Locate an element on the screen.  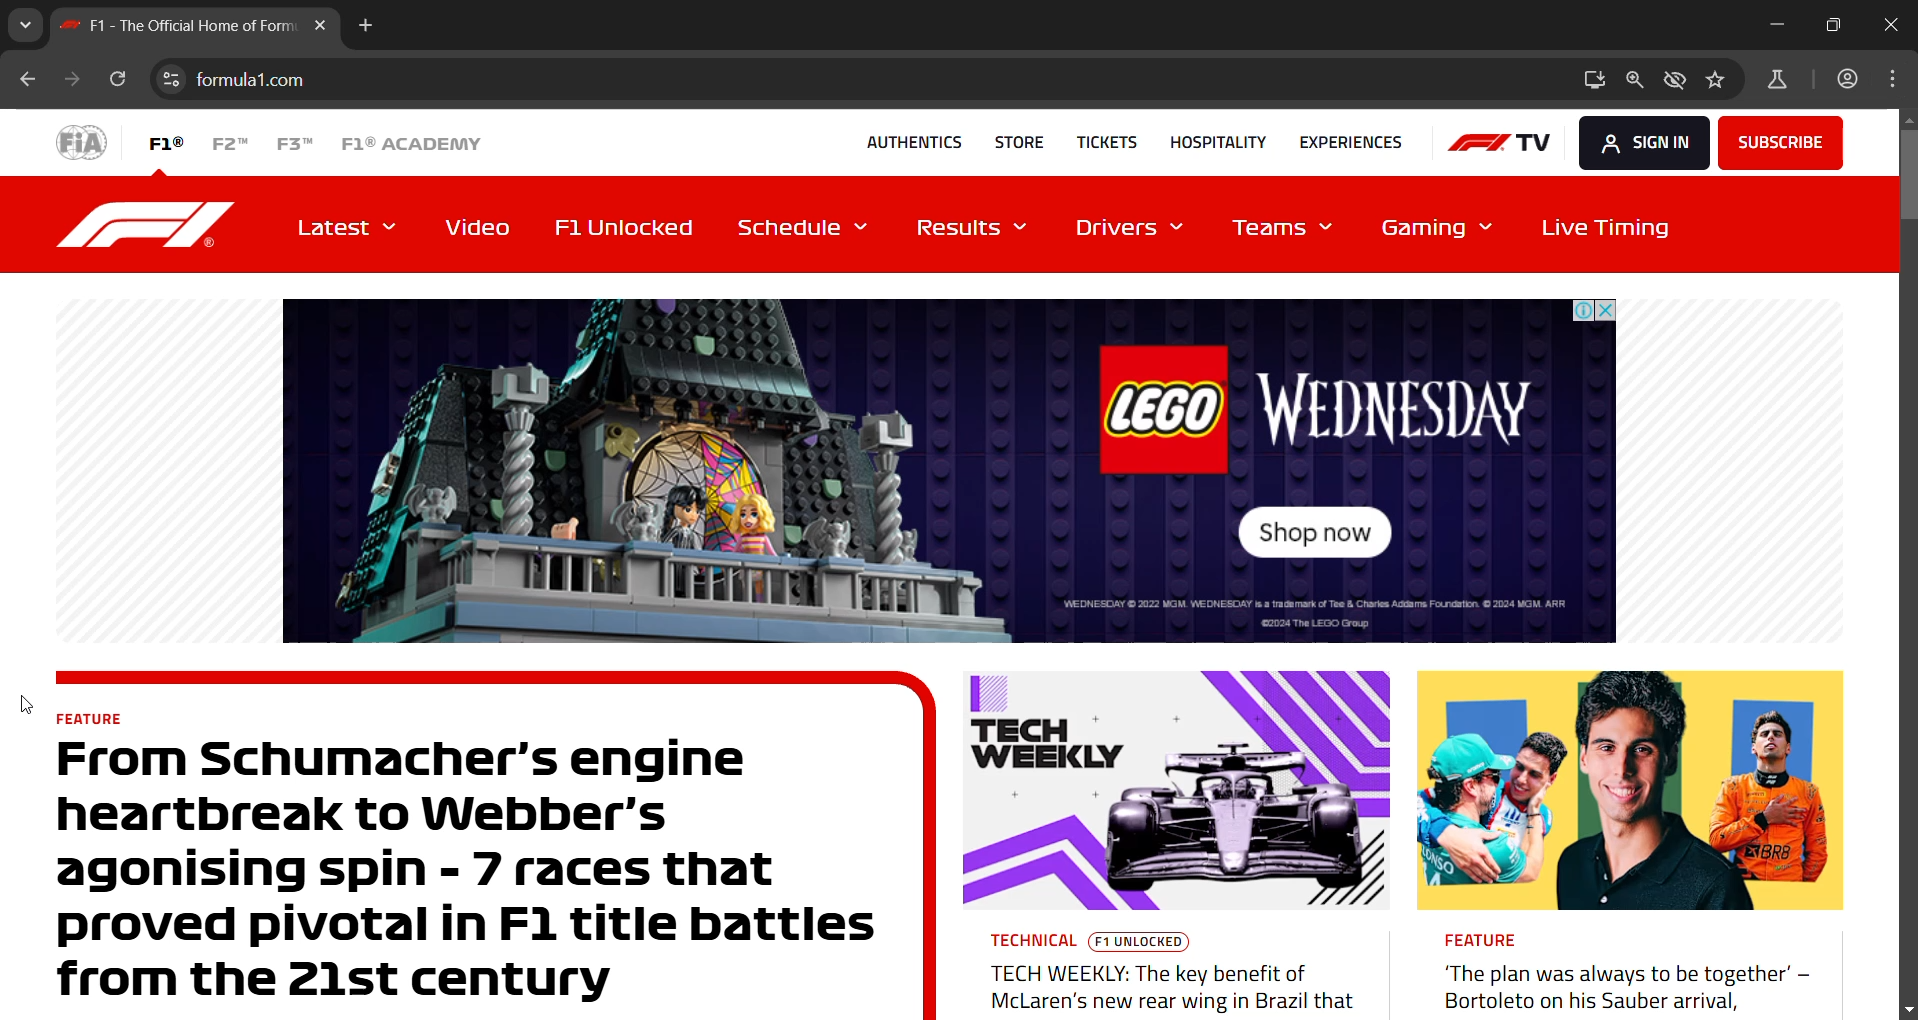
Schedule is located at coordinates (810, 227).